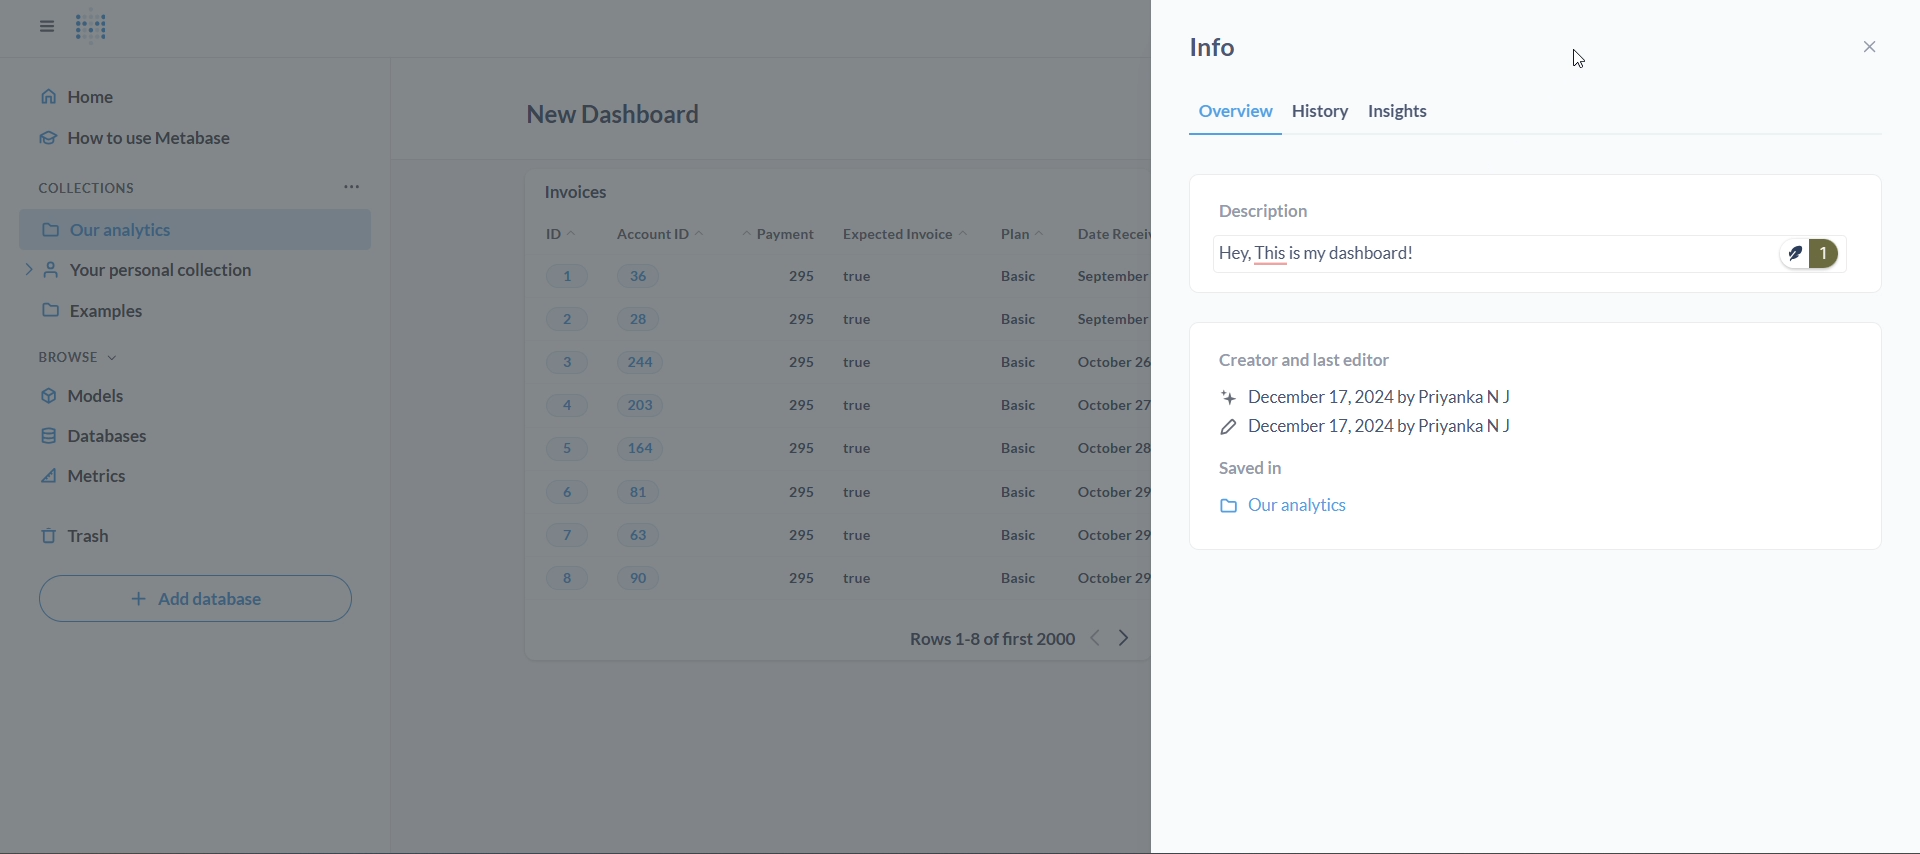 The width and height of the screenshot is (1920, 854). I want to click on 81, so click(640, 493).